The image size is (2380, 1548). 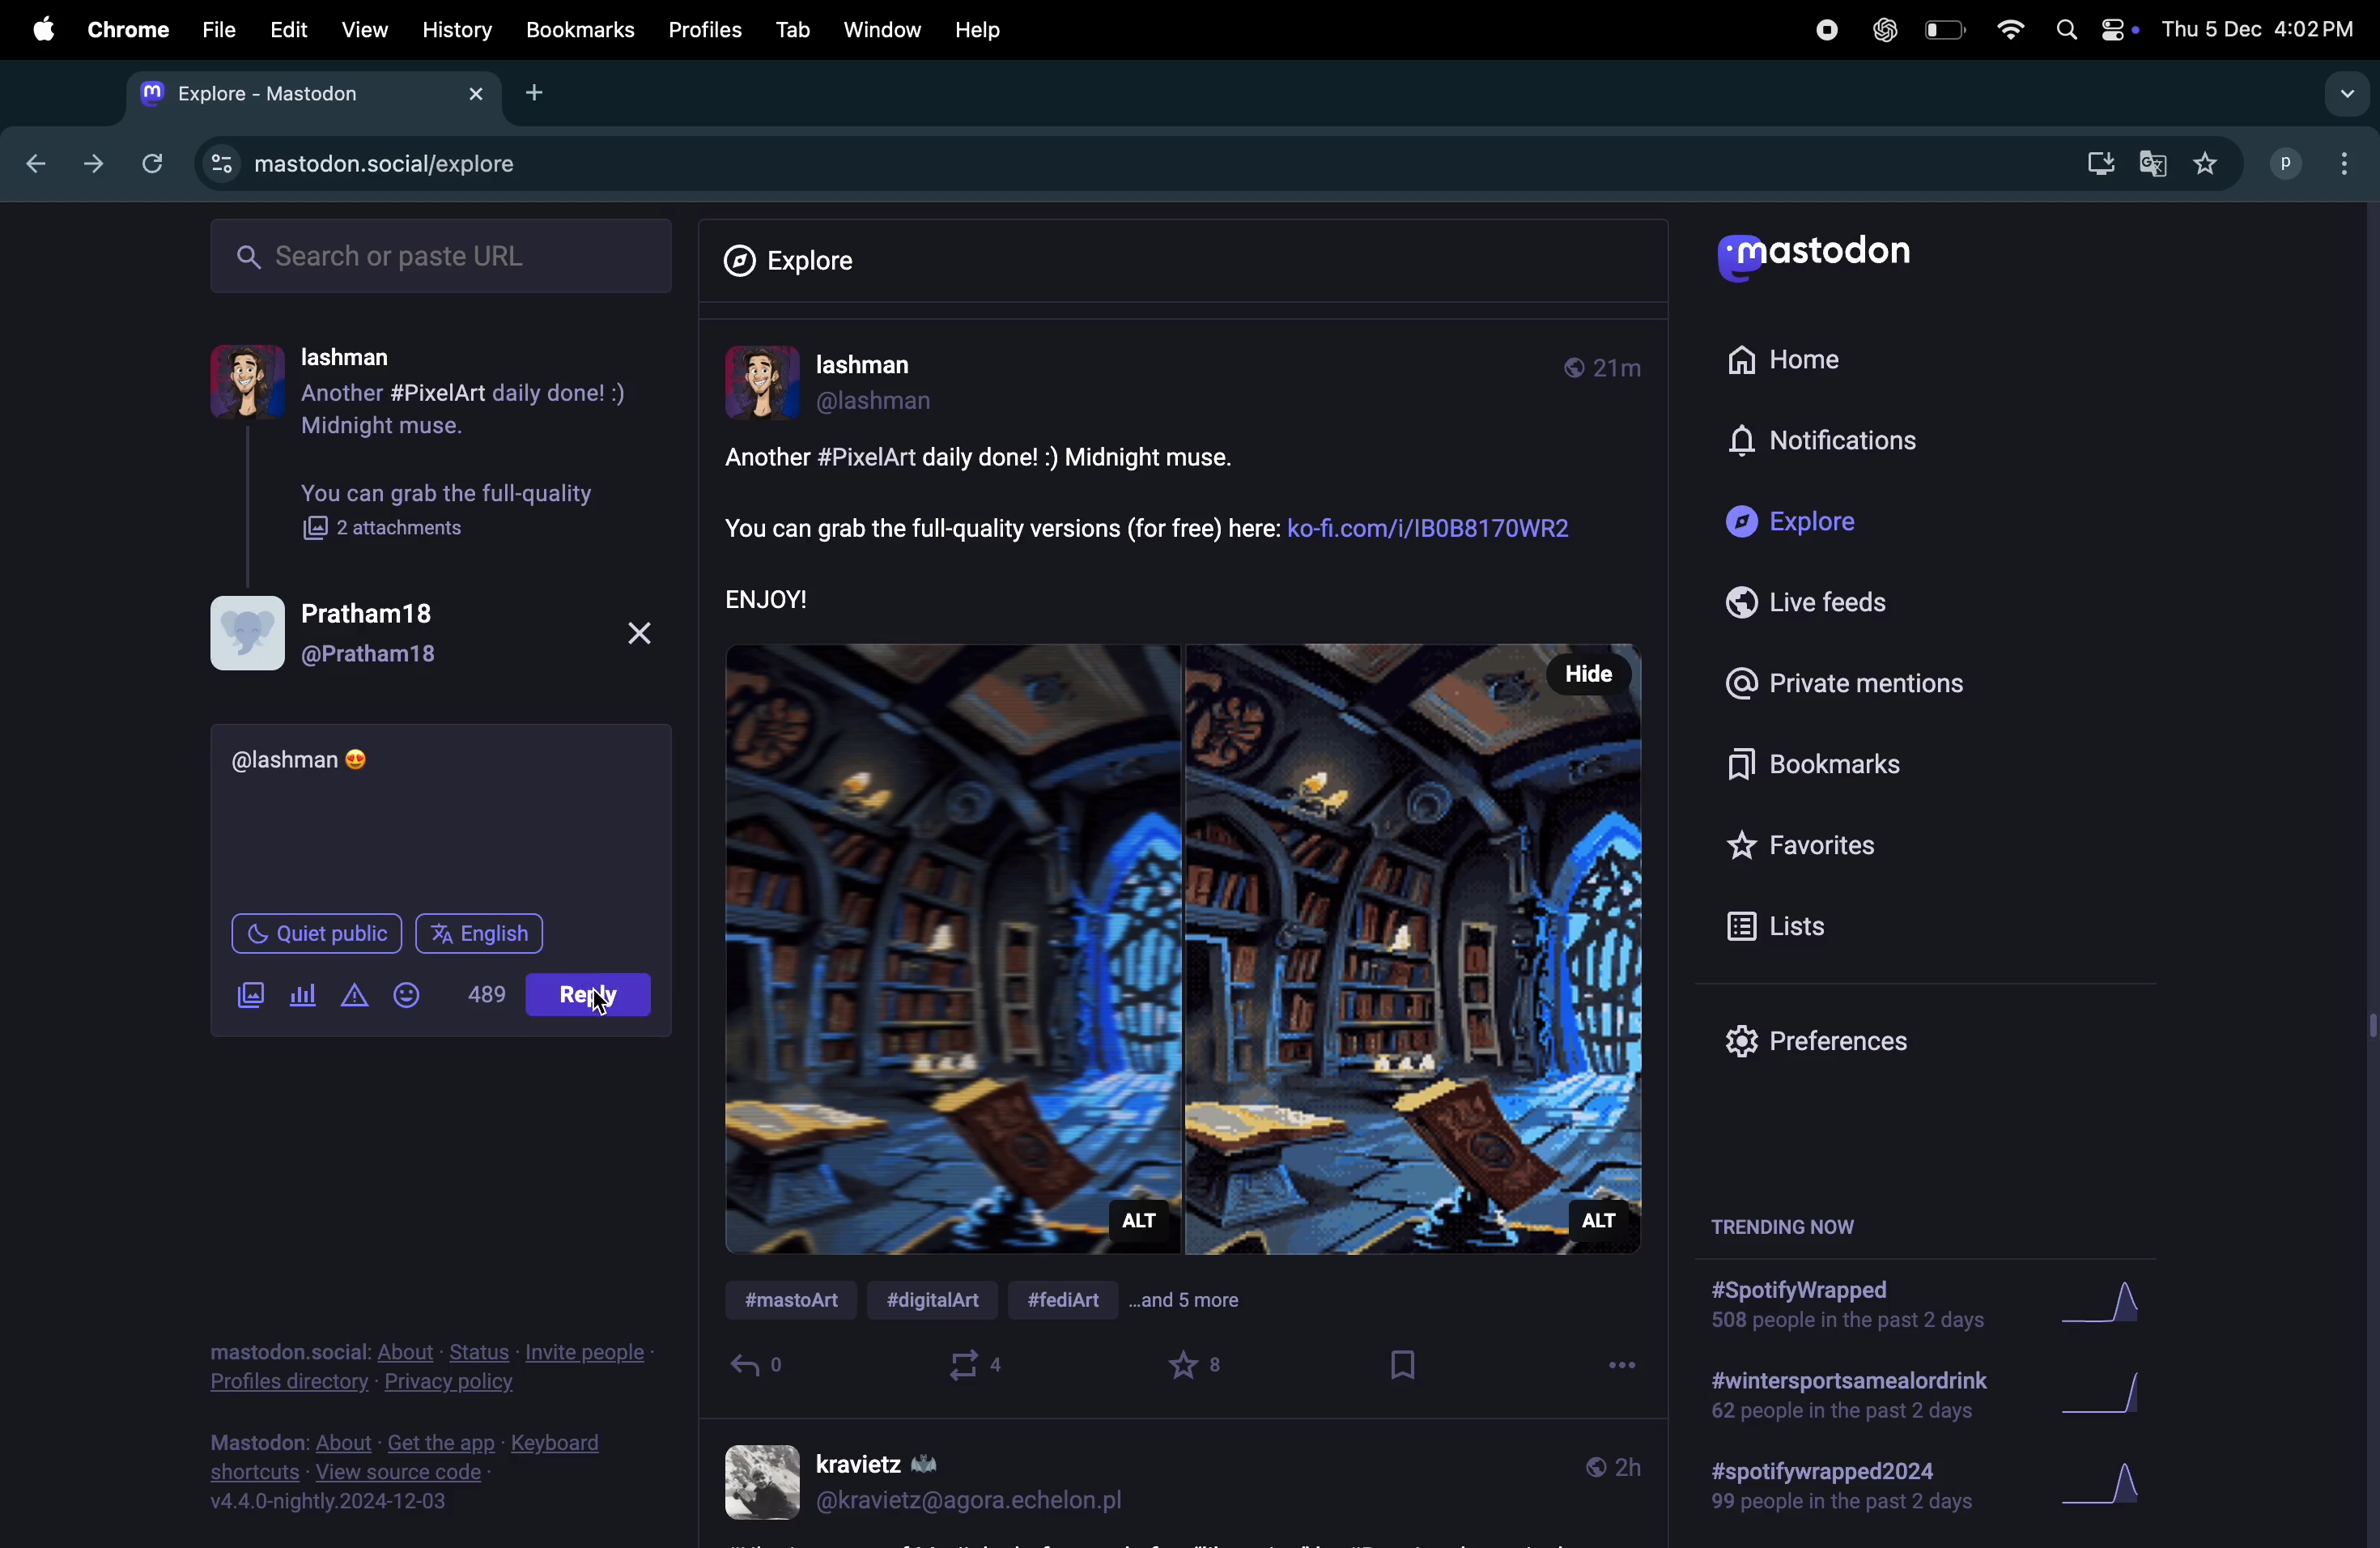 I want to click on book mark, so click(x=1399, y=1367).